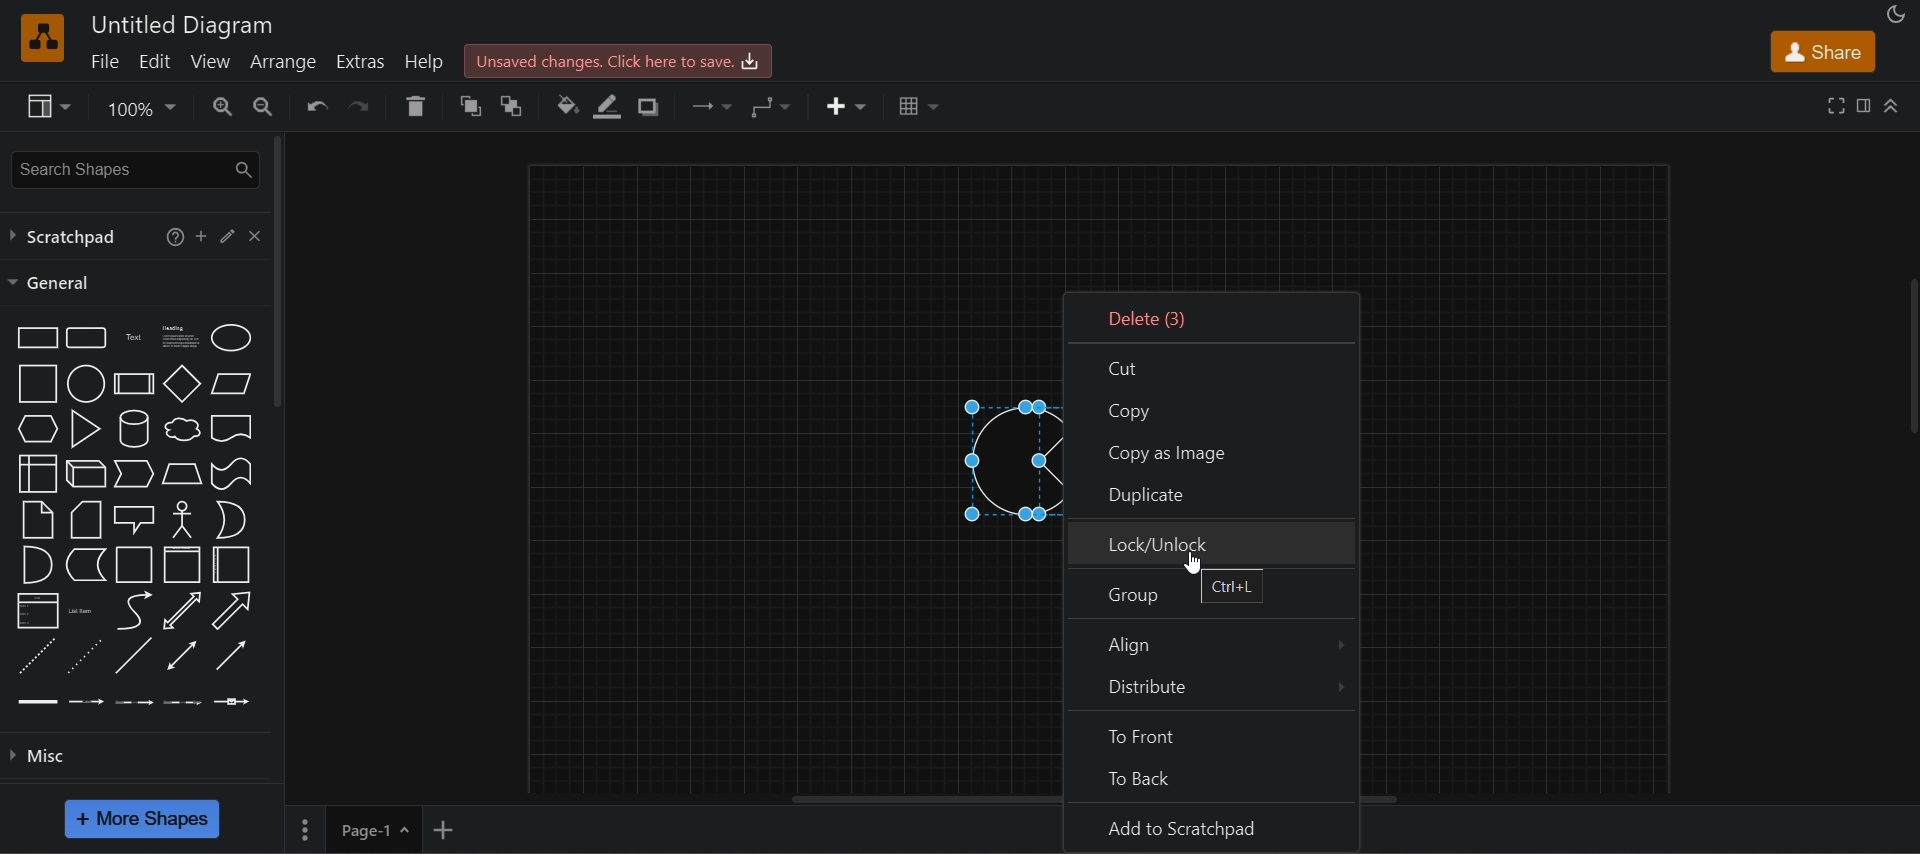  I want to click on extras, so click(363, 62).